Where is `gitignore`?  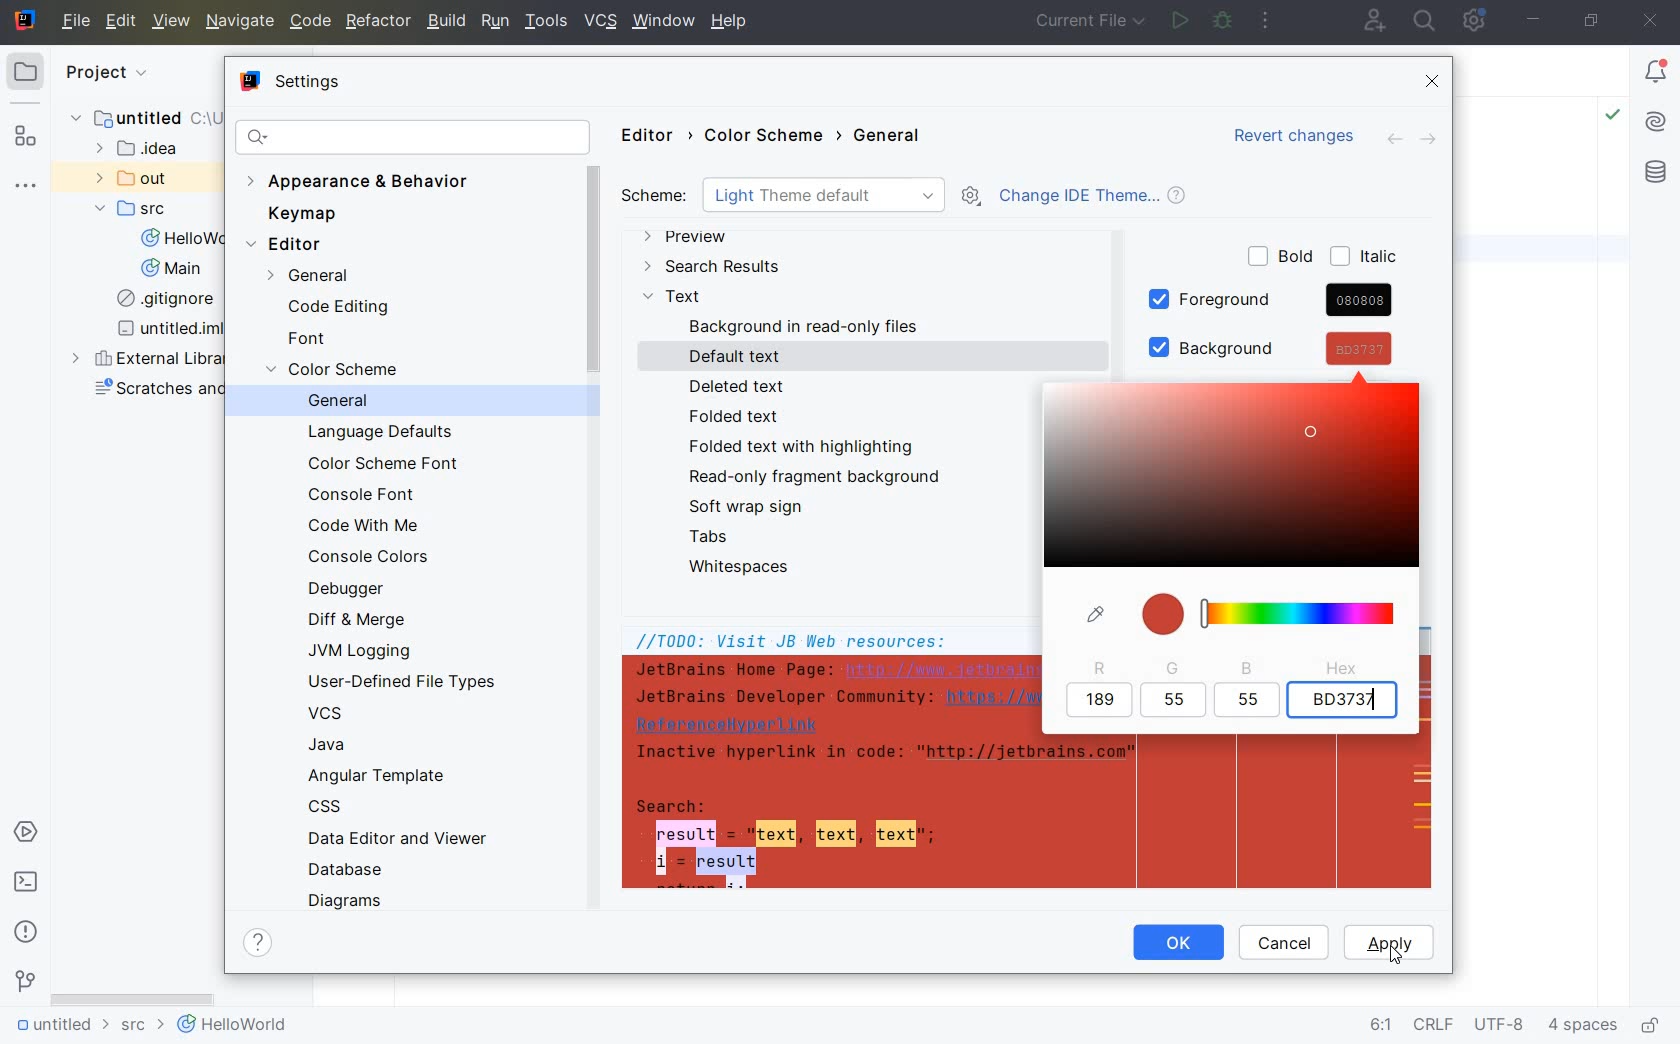
gitignore is located at coordinates (162, 300).